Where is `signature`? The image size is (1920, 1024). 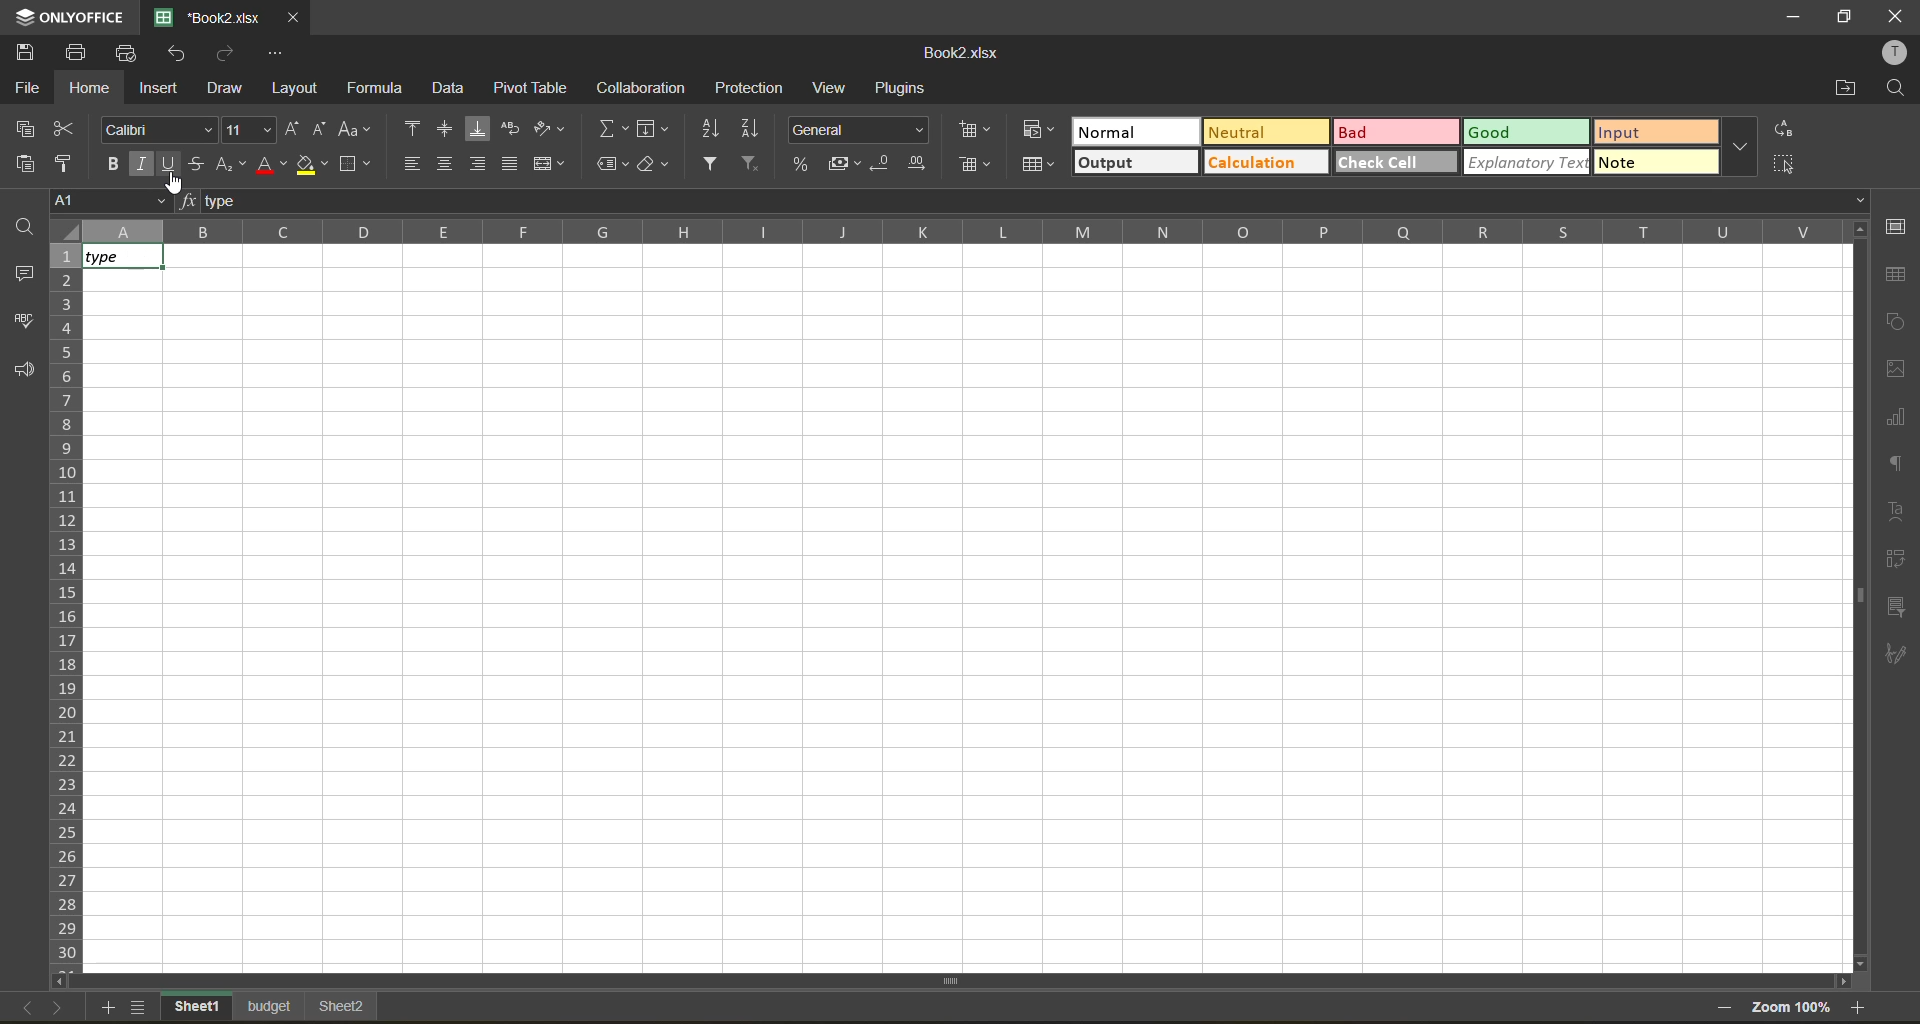 signature is located at coordinates (1894, 654).